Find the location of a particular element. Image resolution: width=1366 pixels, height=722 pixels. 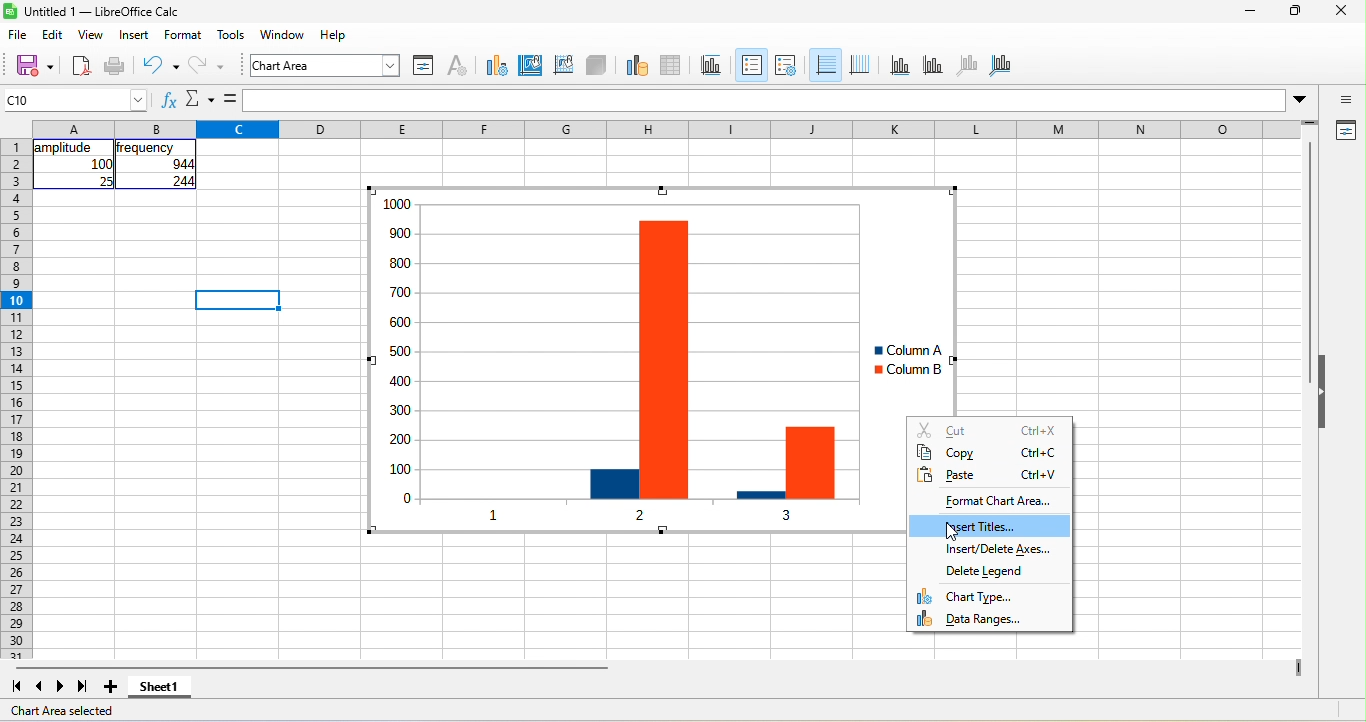

insert/delete axes is located at coordinates (989, 549).